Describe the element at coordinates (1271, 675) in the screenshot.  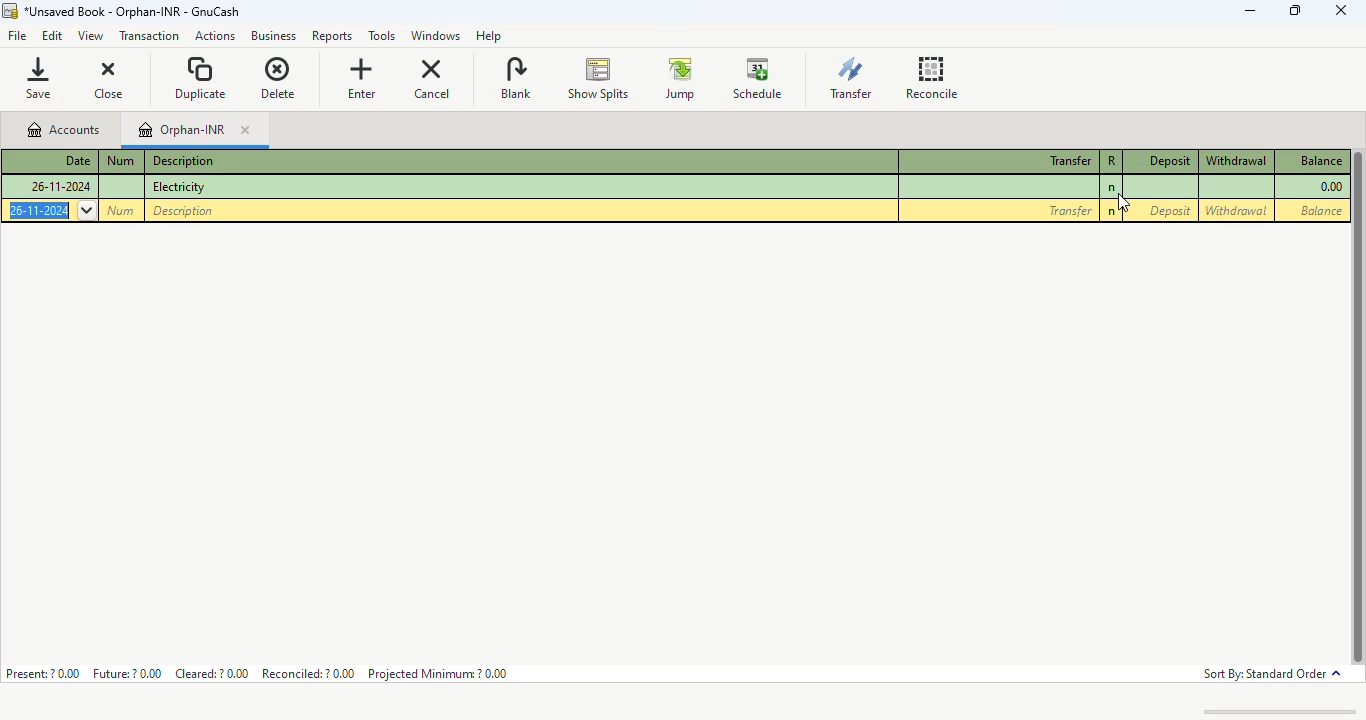
I see `sort by: standard order` at that location.